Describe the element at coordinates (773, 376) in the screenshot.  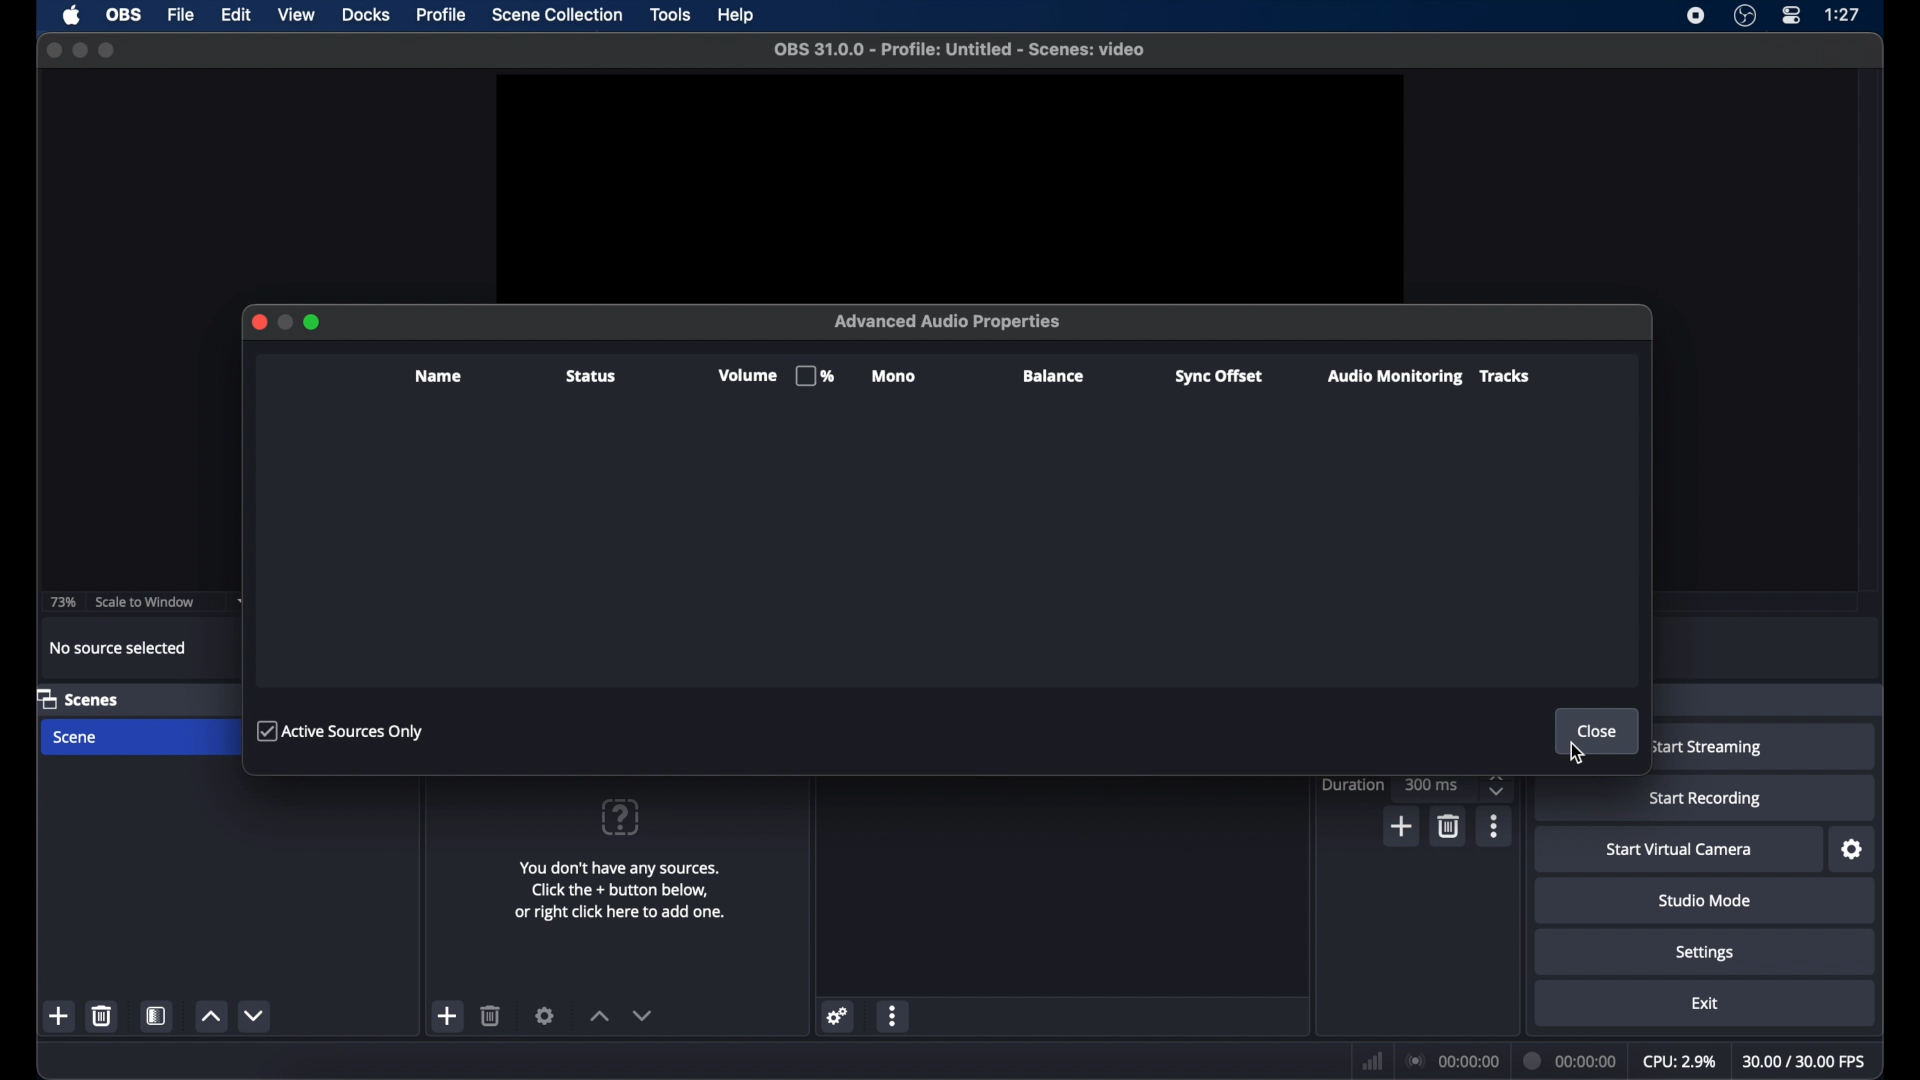
I see `volume` at that location.